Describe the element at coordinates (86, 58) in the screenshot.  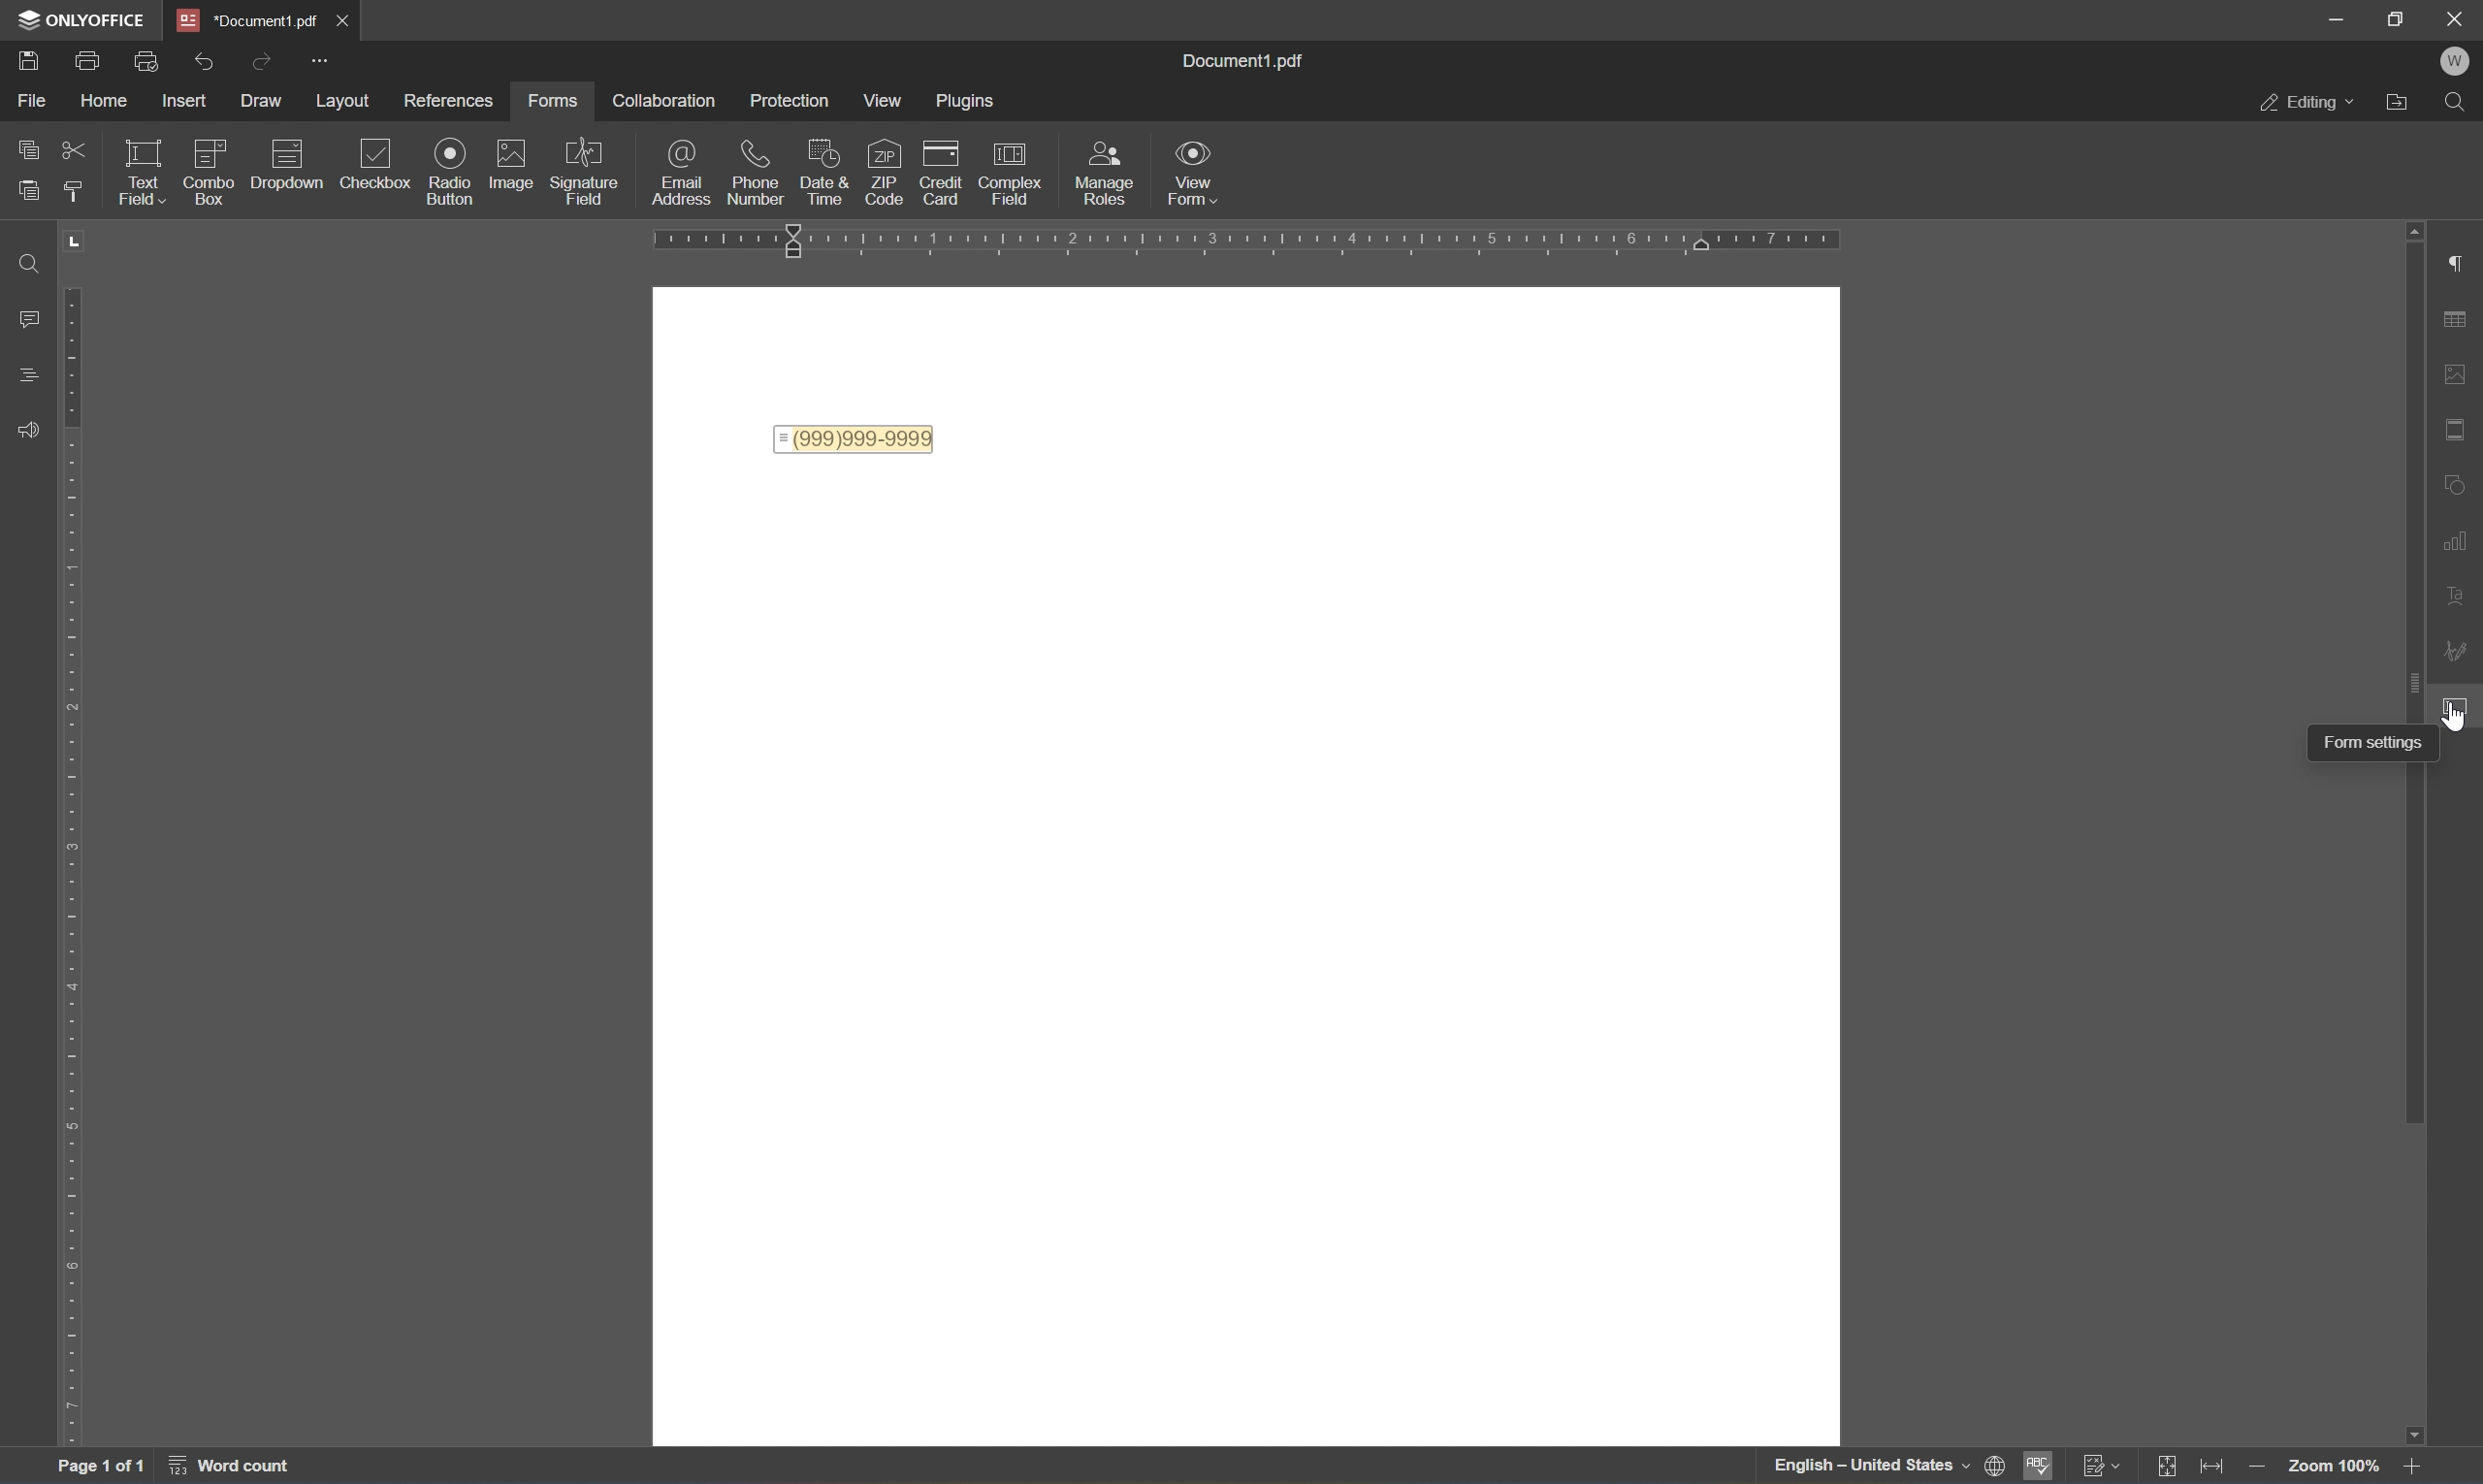
I see `print` at that location.